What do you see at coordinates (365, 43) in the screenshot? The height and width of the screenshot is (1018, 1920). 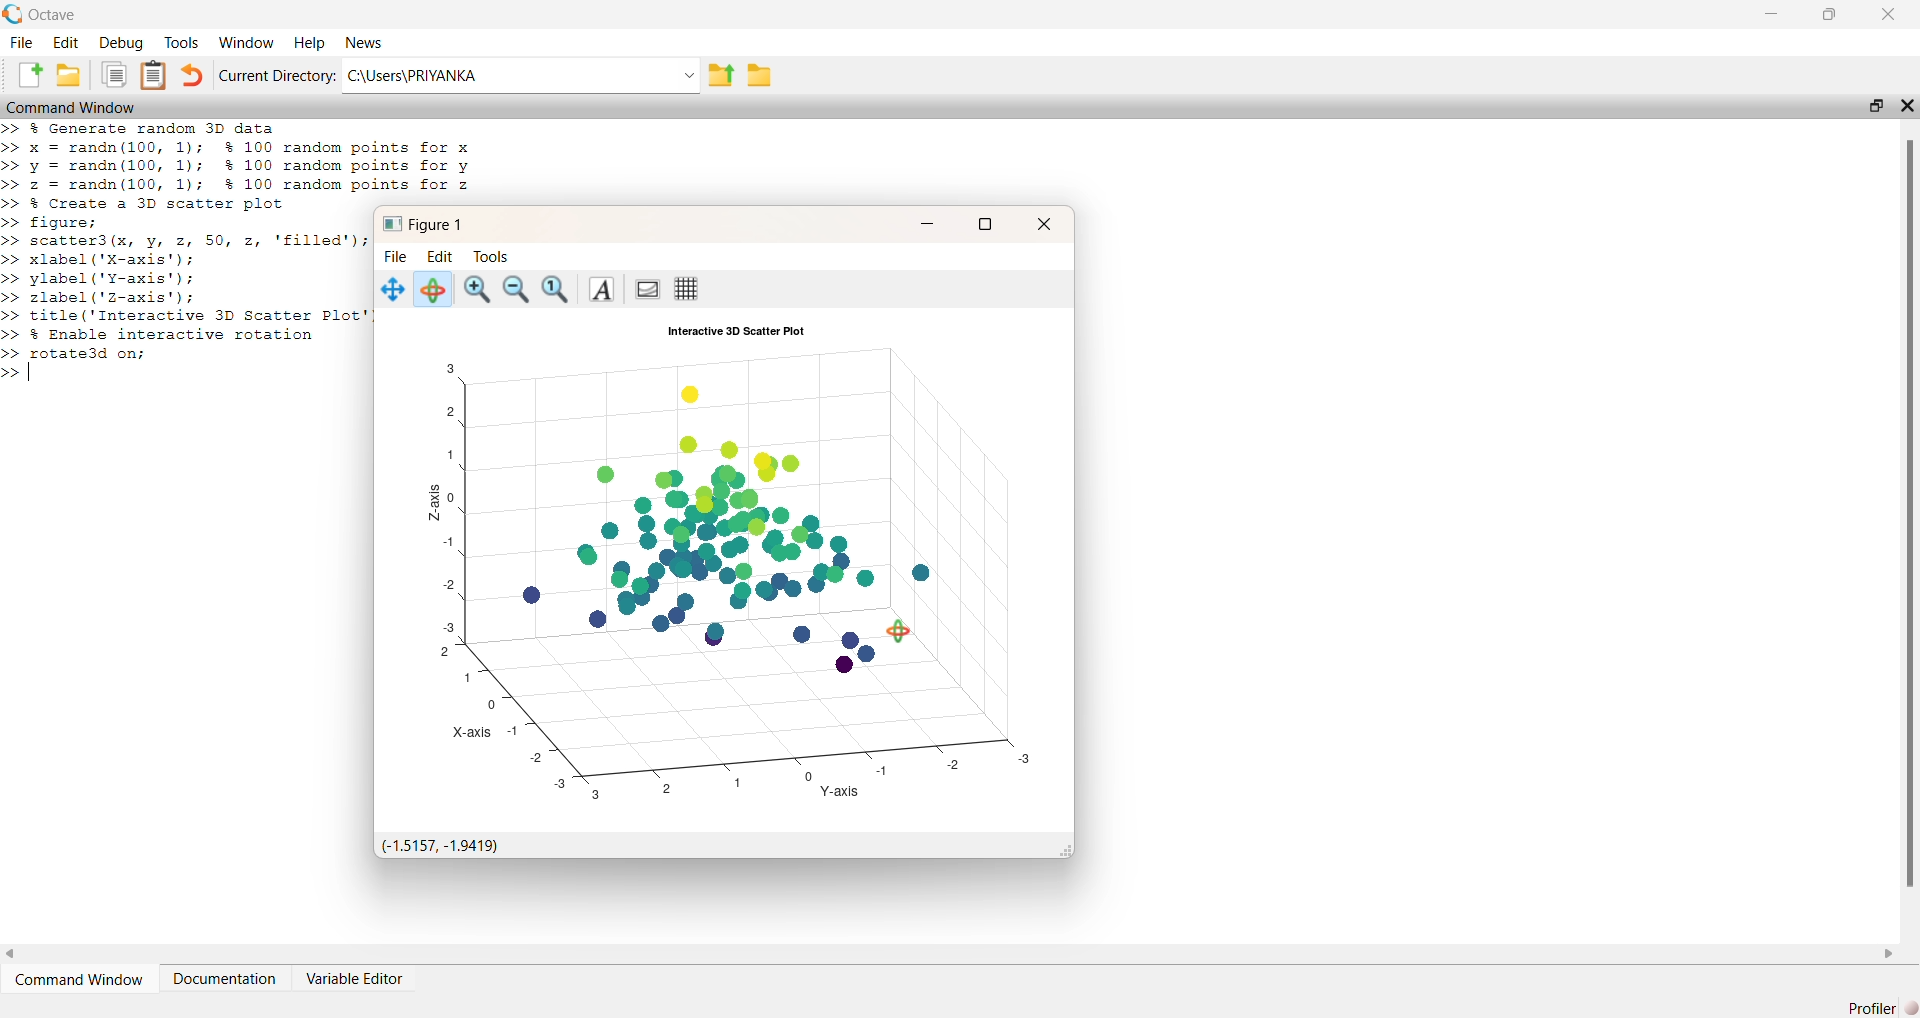 I see `News` at bounding box center [365, 43].